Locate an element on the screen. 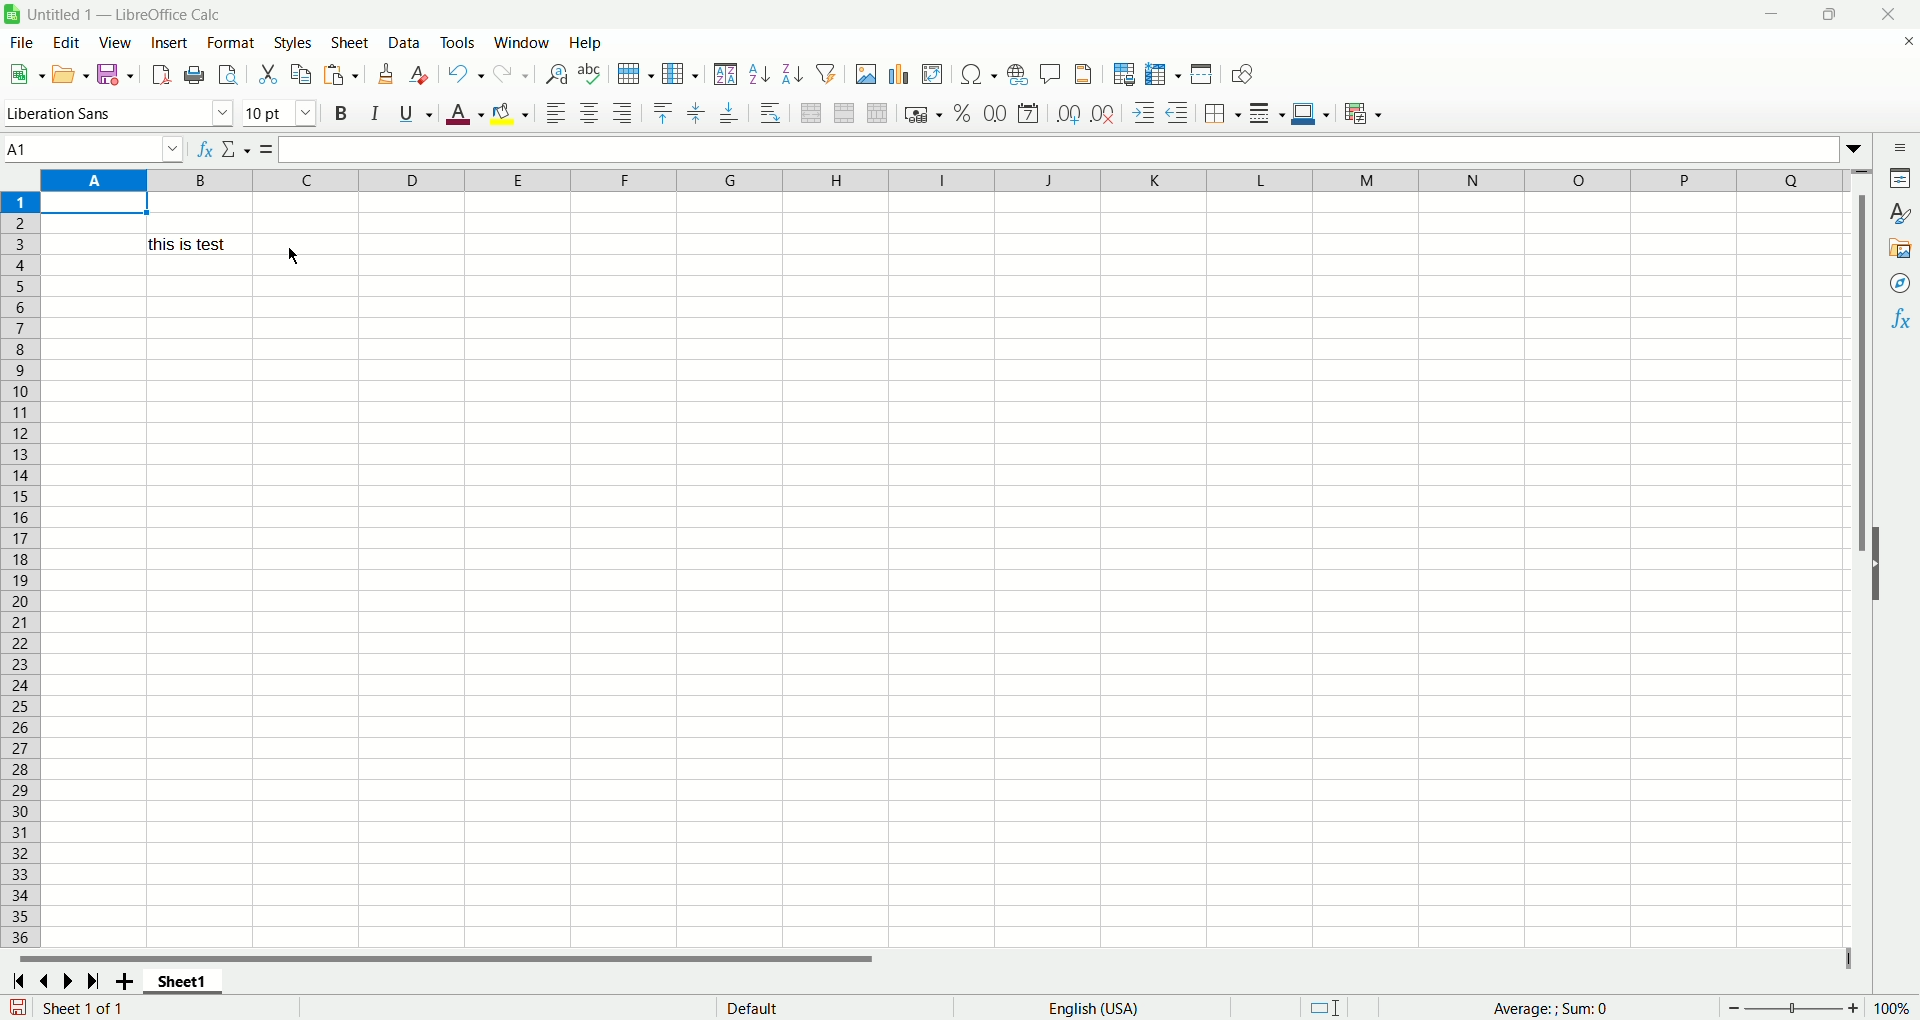 The width and height of the screenshot is (1920, 1020). auto filter is located at coordinates (826, 71).